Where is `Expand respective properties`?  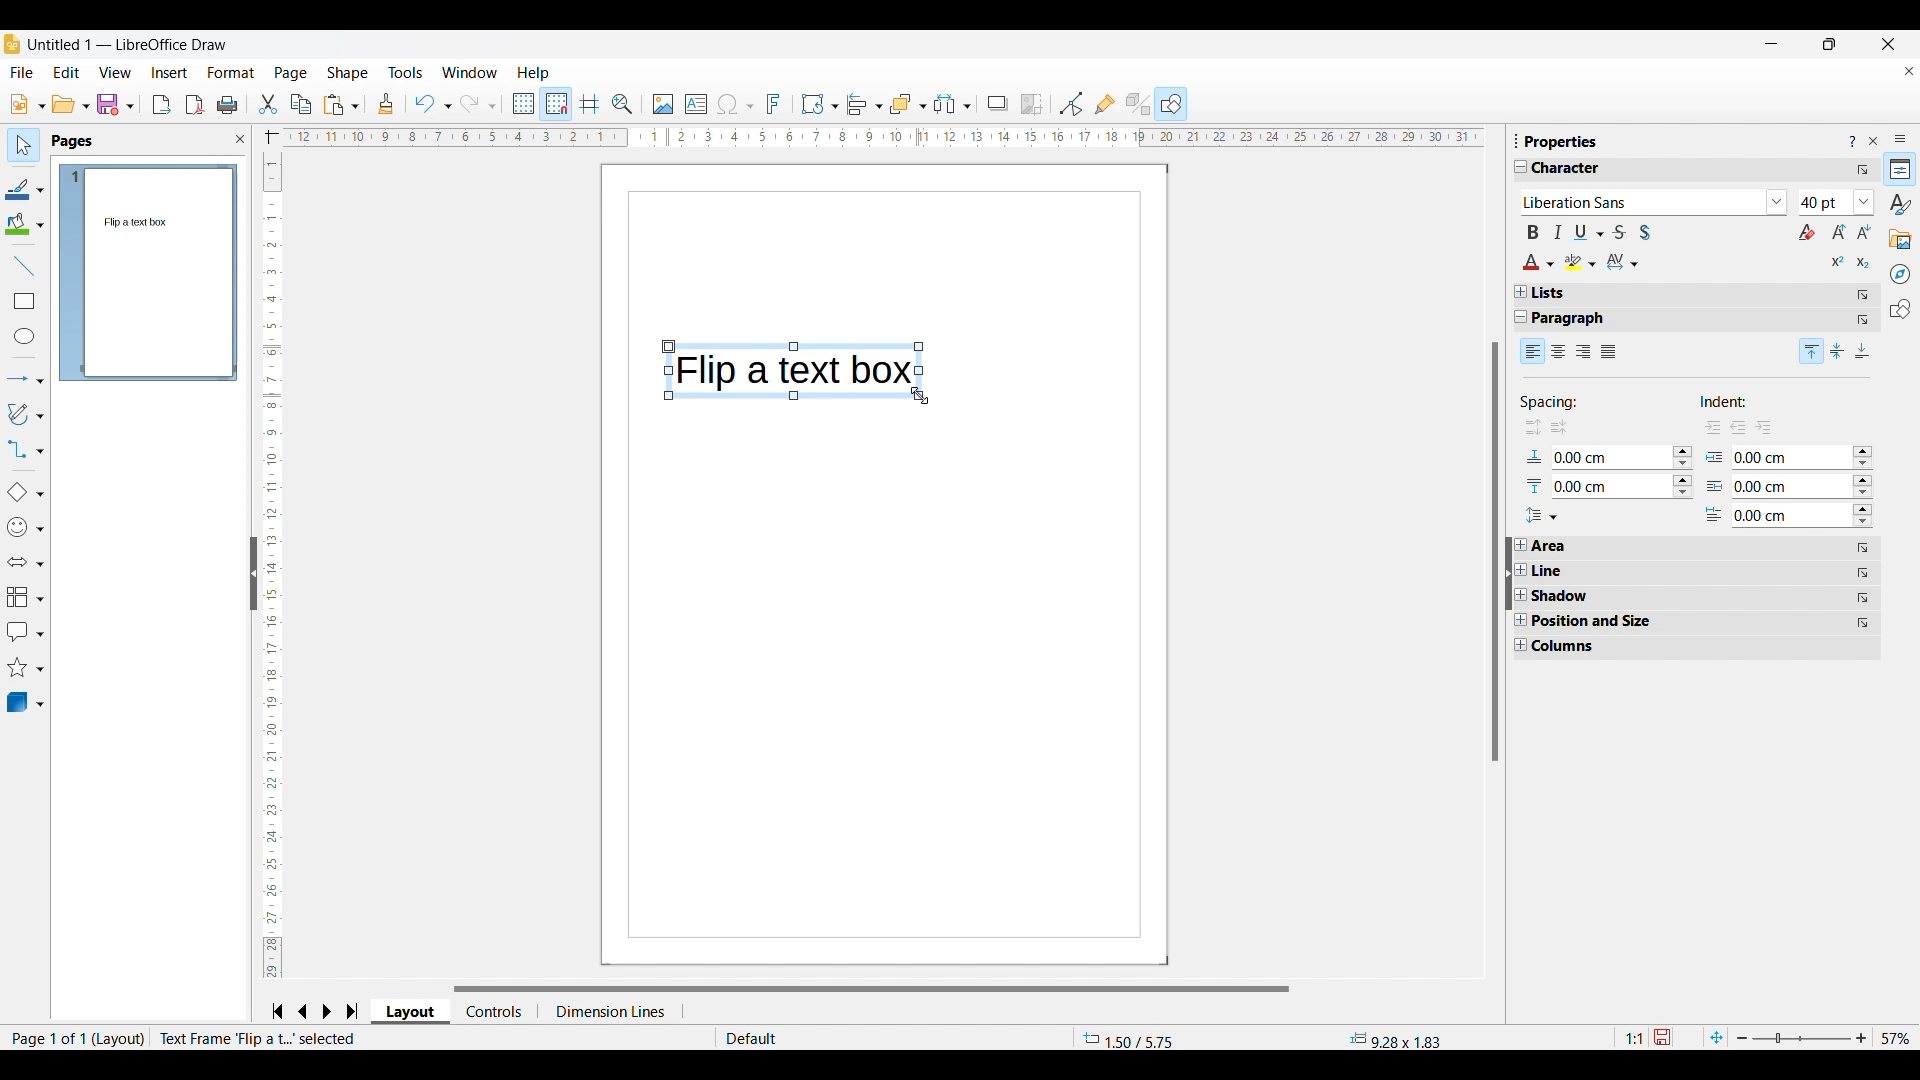
Expand respective properties is located at coordinates (1521, 595).